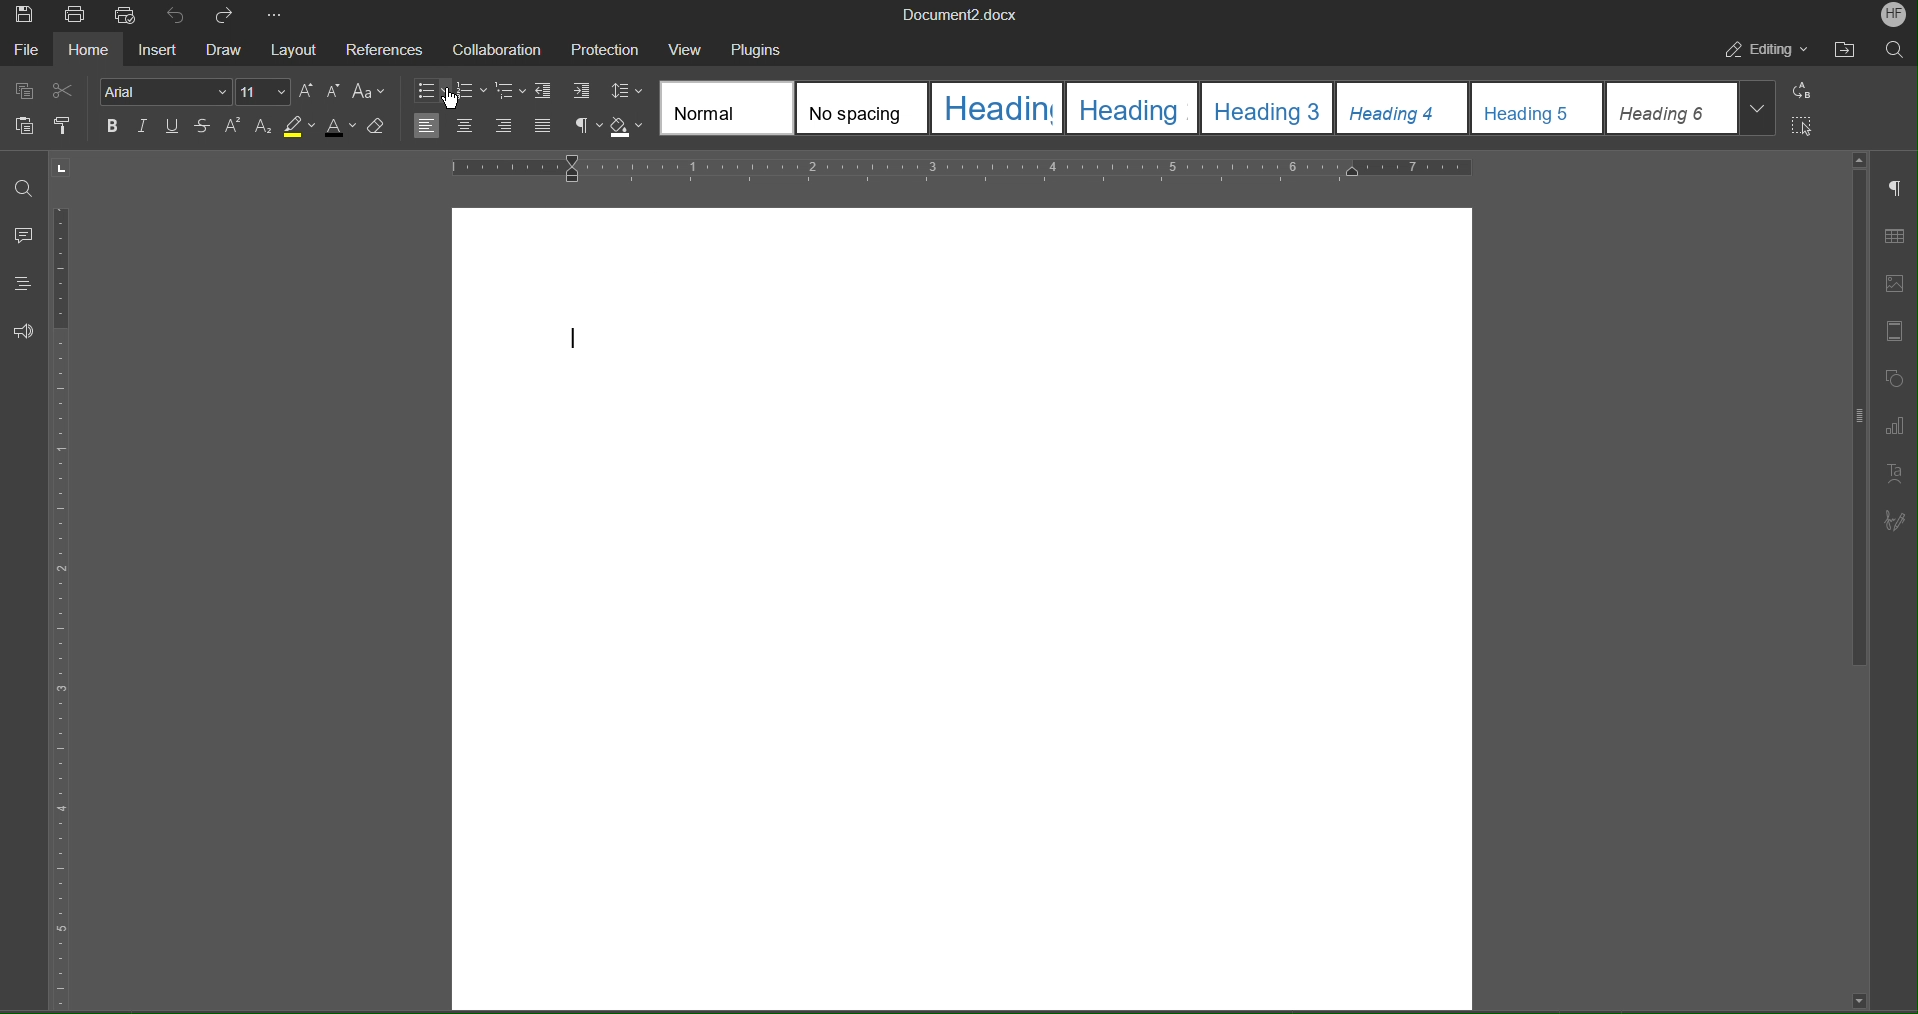 This screenshot has height=1014, width=1918. I want to click on Collaboration, so click(503, 51).